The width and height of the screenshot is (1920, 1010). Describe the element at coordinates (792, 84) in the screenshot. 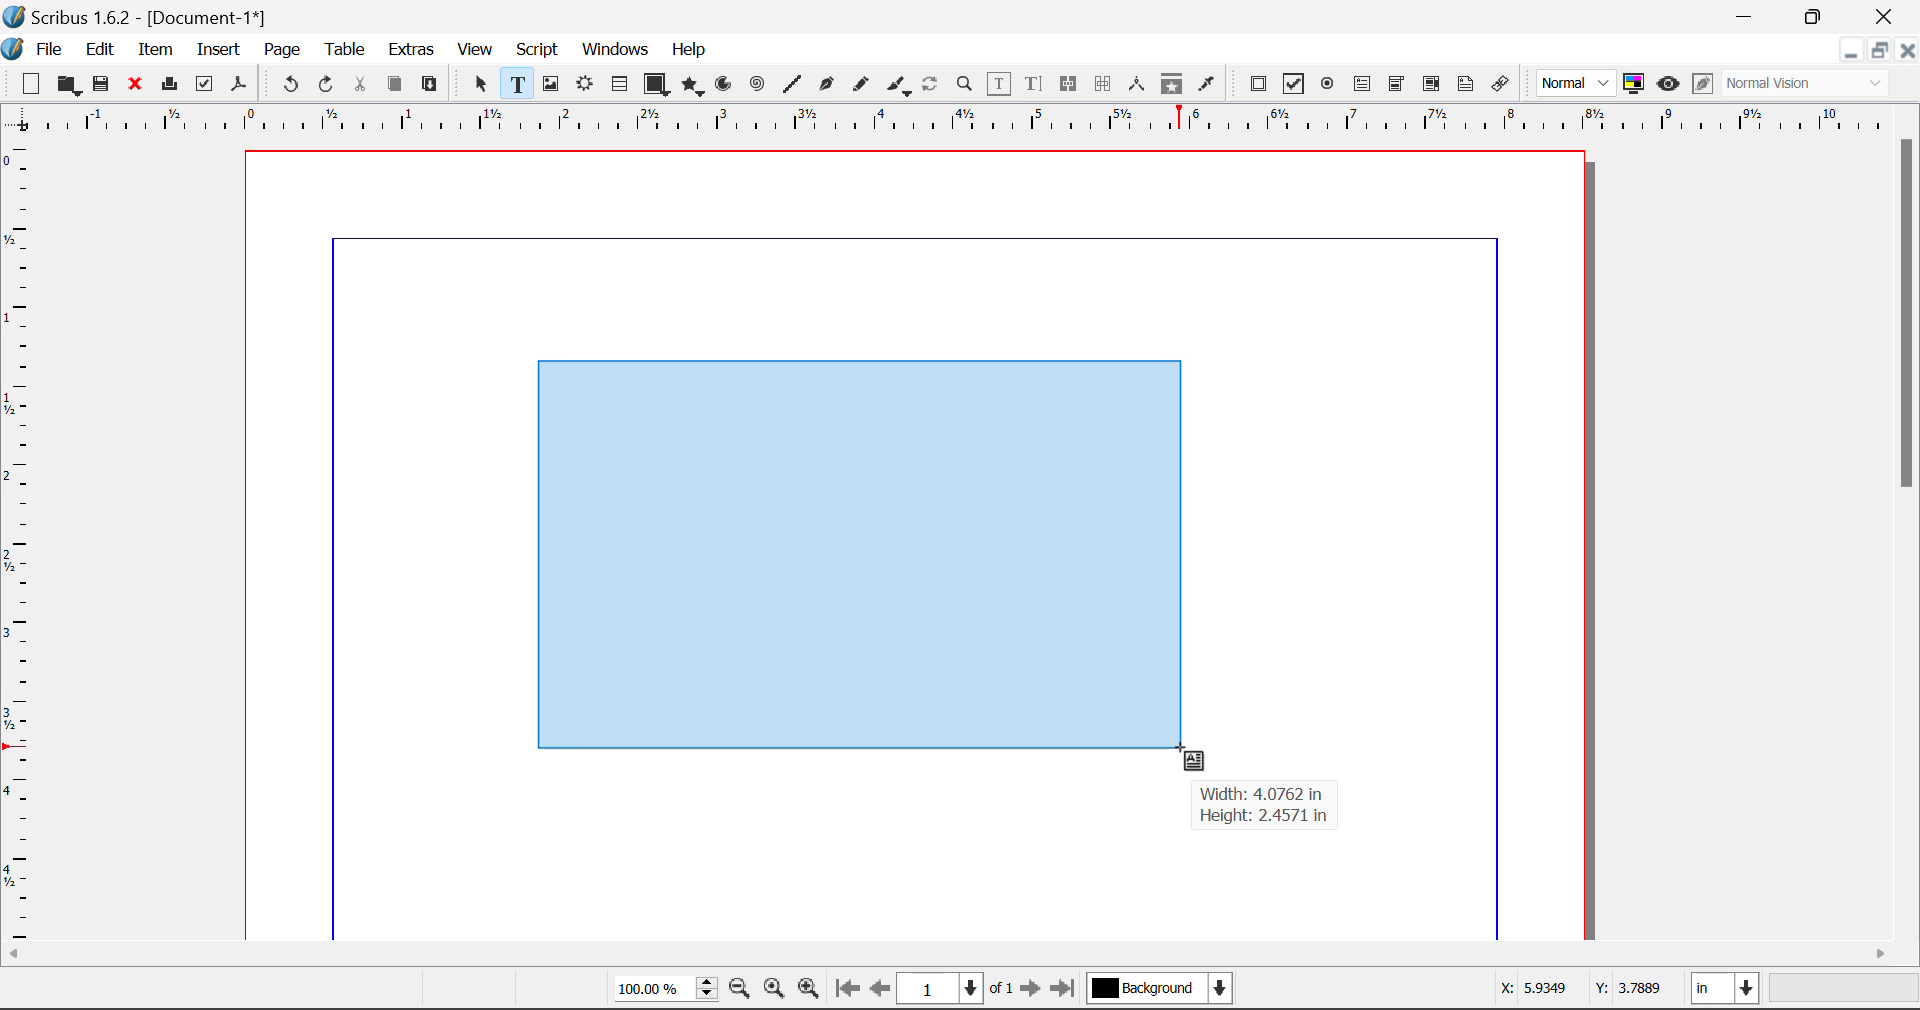

I see `Line` at that location.